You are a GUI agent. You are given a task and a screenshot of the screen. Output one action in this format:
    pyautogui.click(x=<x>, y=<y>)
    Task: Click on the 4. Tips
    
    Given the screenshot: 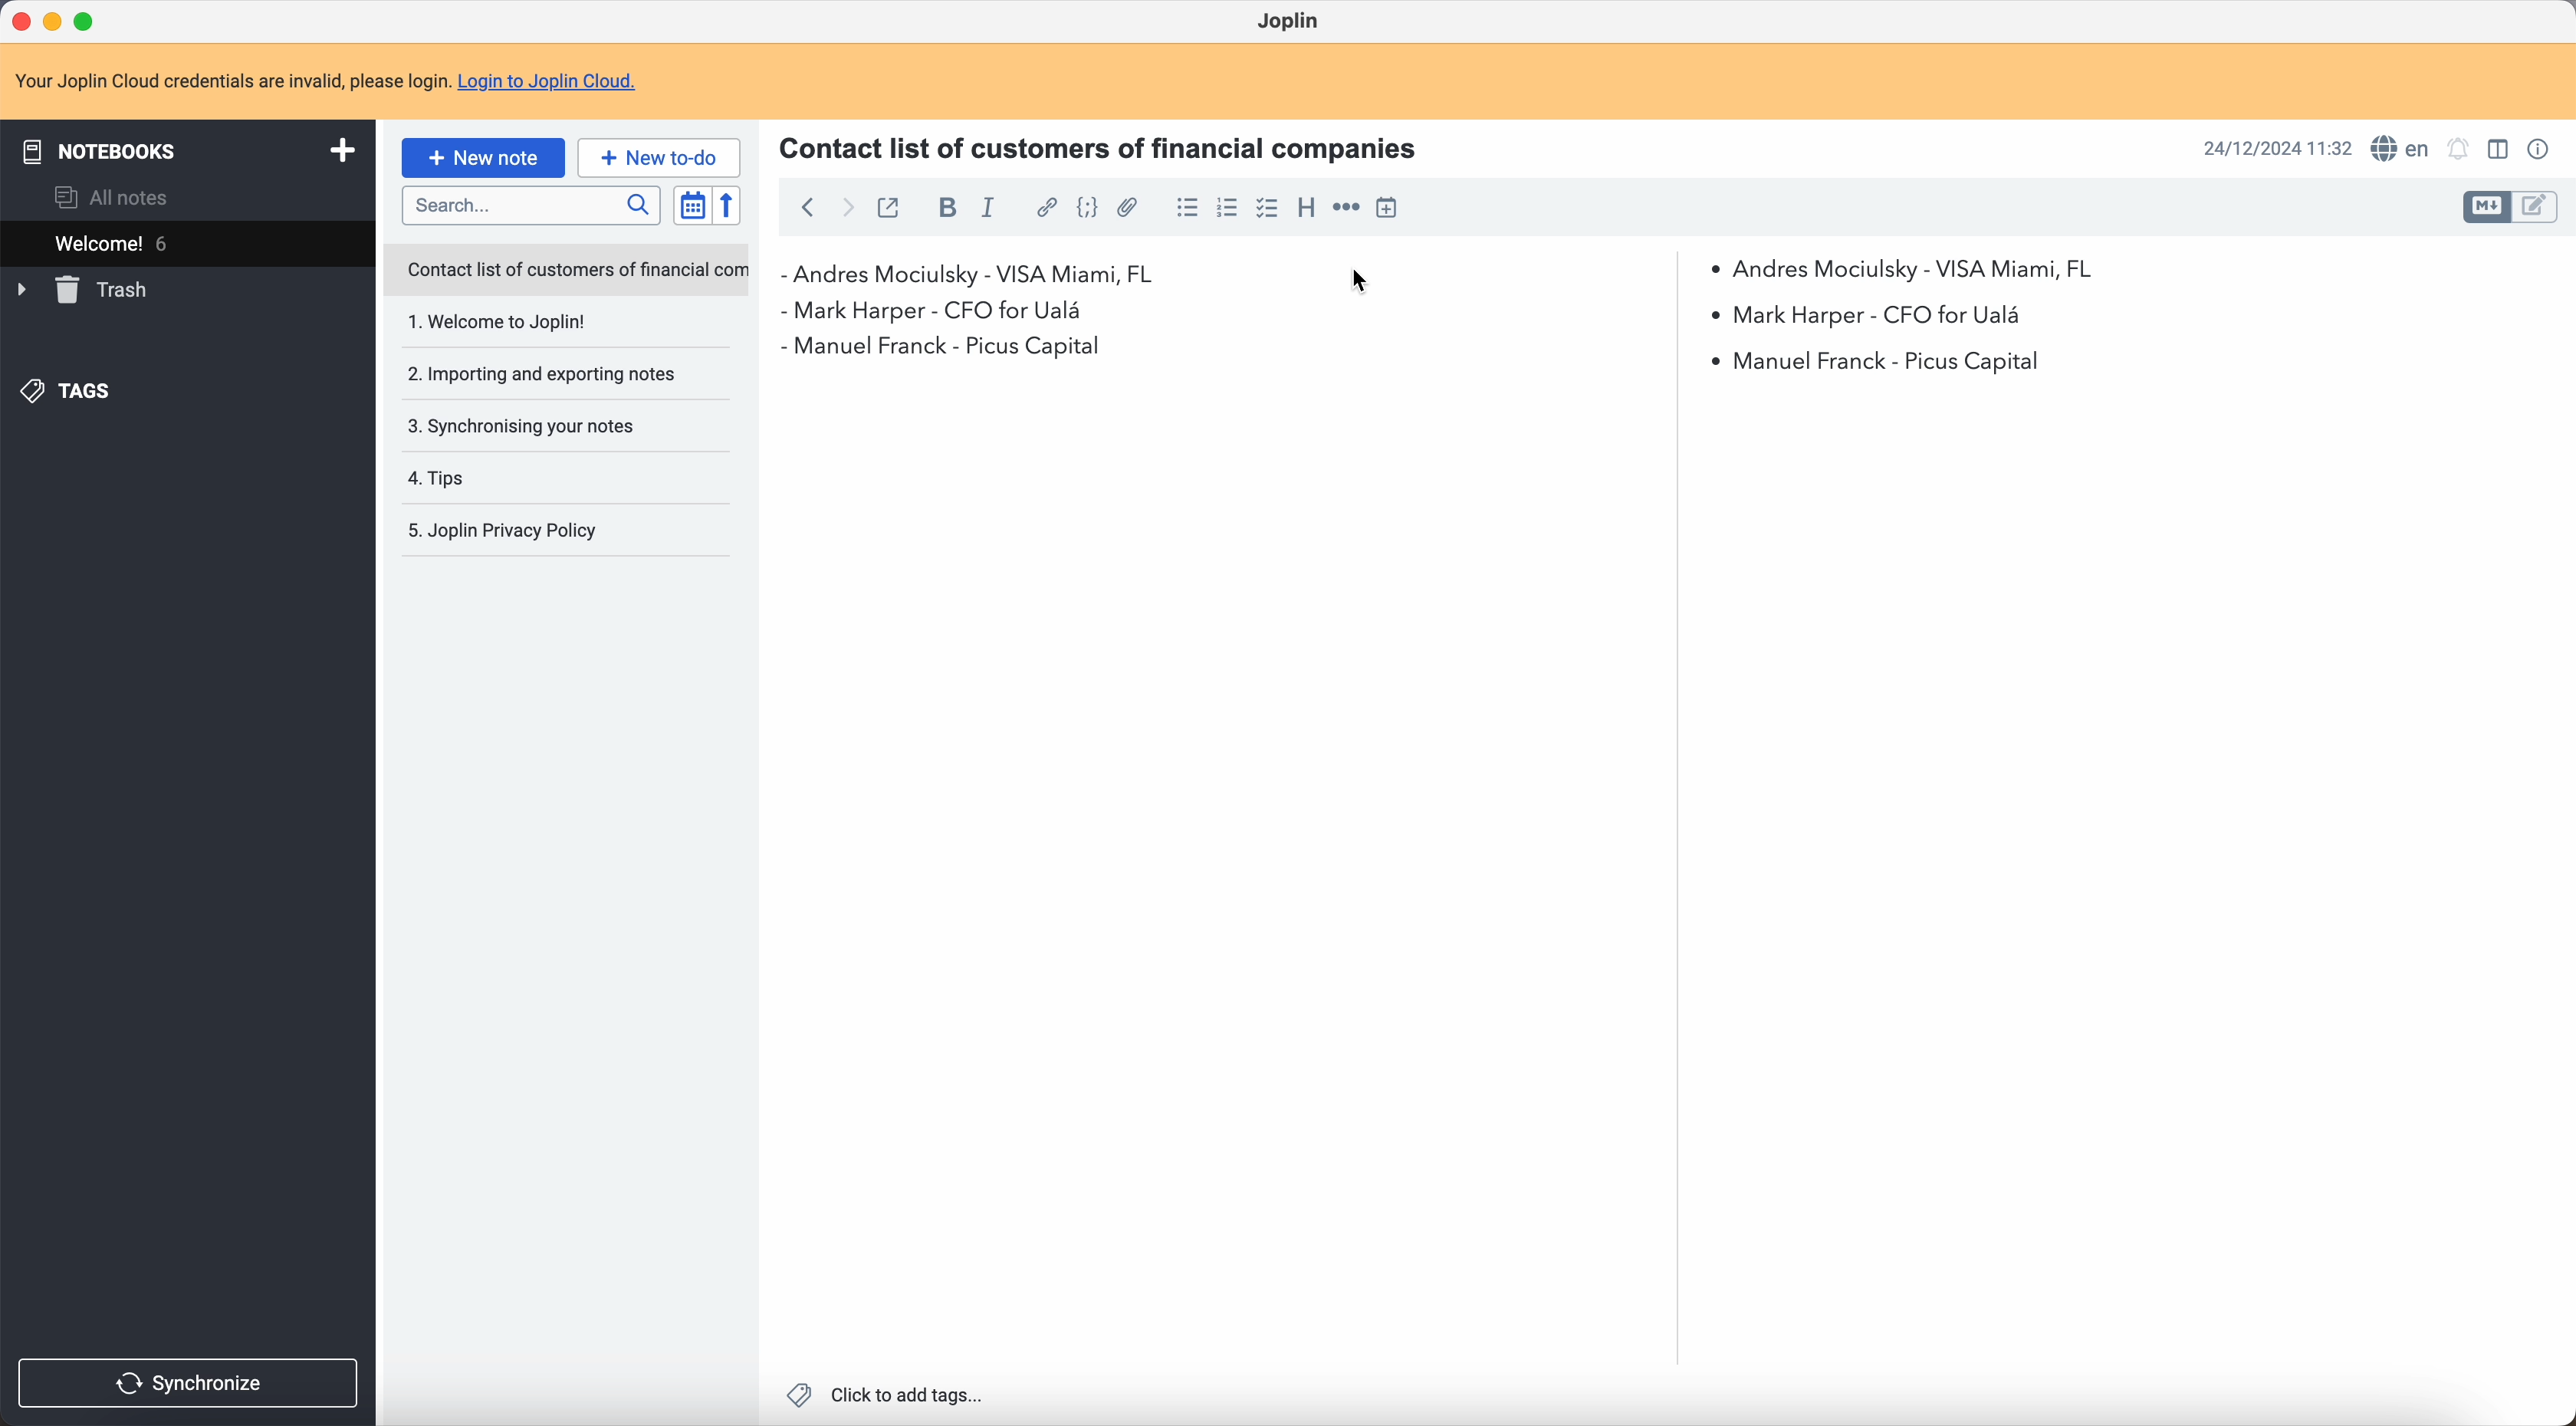 What is the action you would take?
    pyautogui.click(x=498, y=478)
    